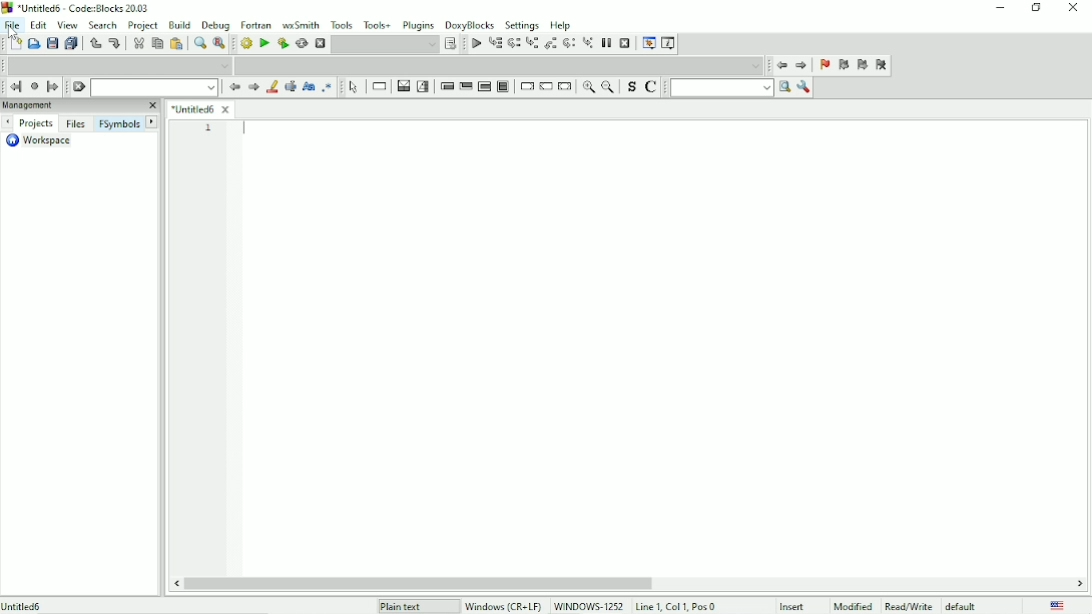 This screenshot has width=1092, height=614. I want to click on Zoom out, so click(609, 88).